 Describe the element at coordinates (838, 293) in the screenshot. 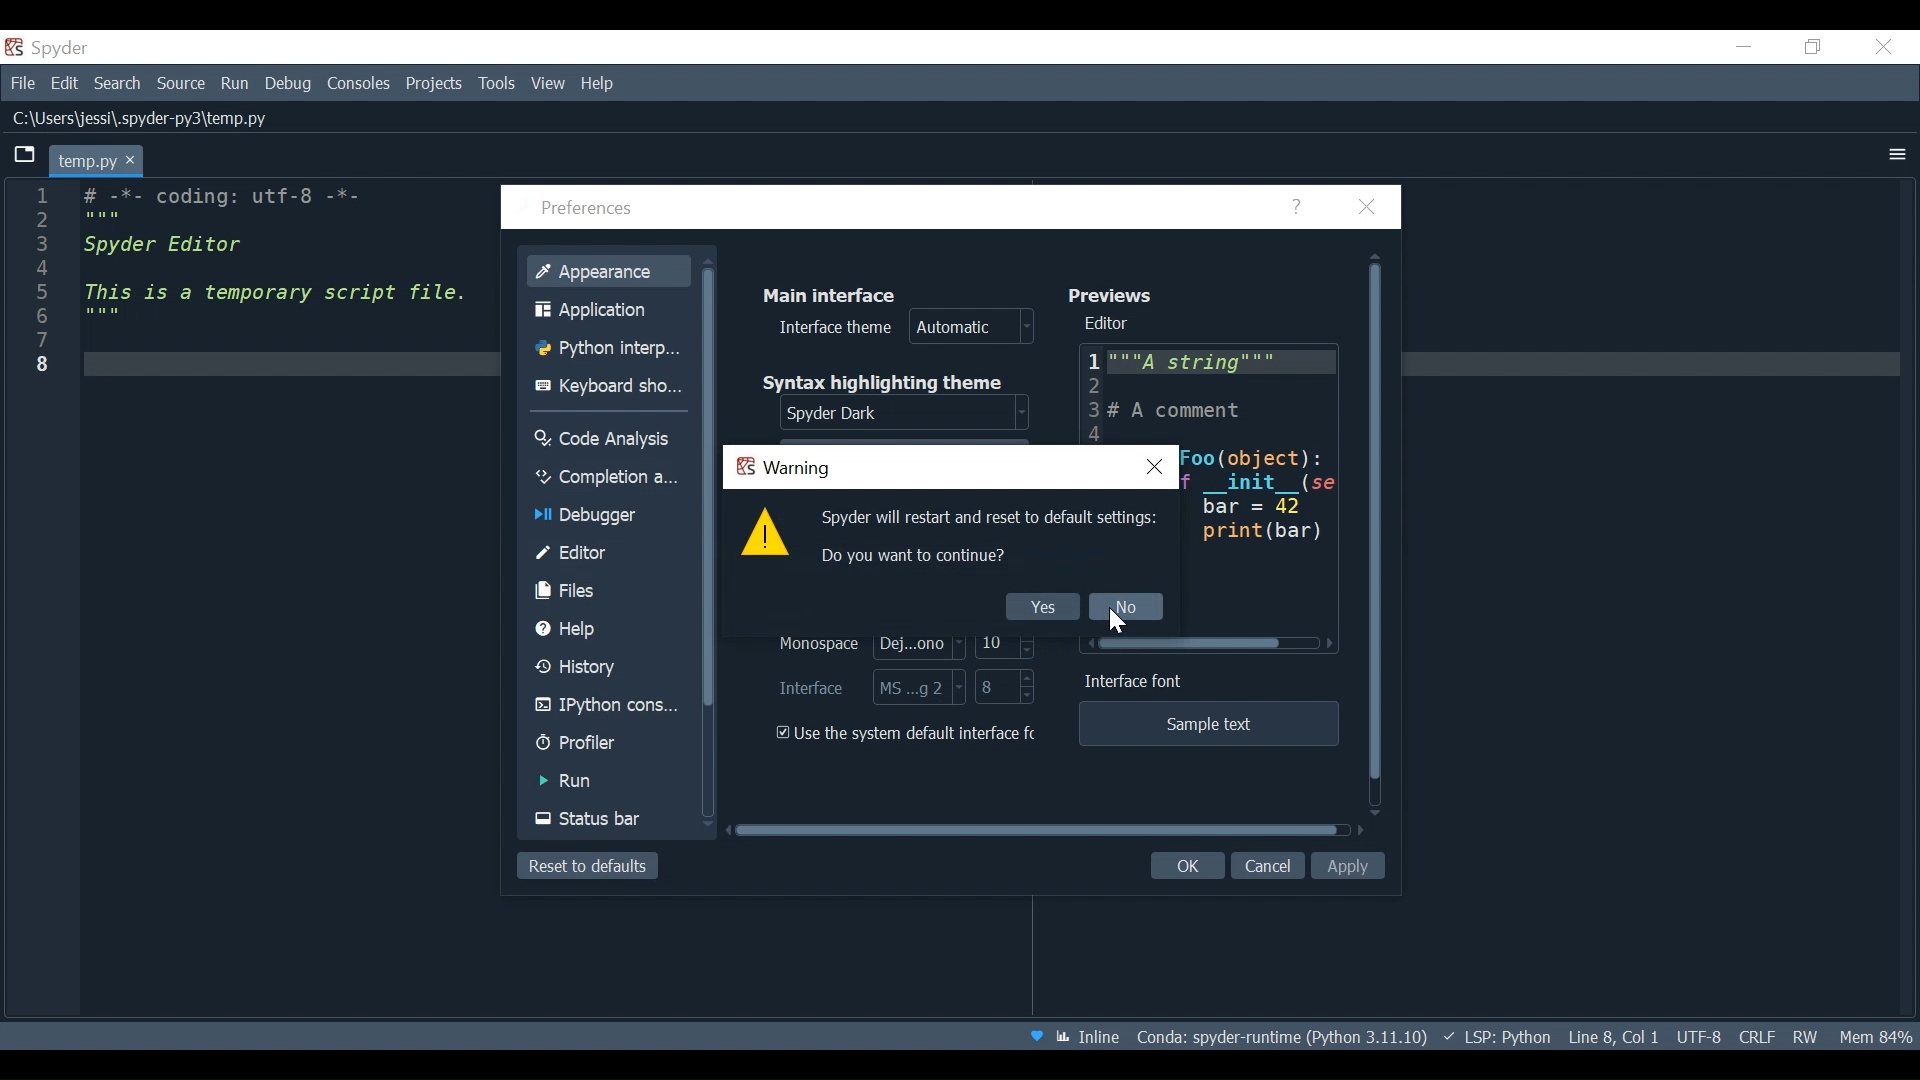

I see `Main Interface` at that location.